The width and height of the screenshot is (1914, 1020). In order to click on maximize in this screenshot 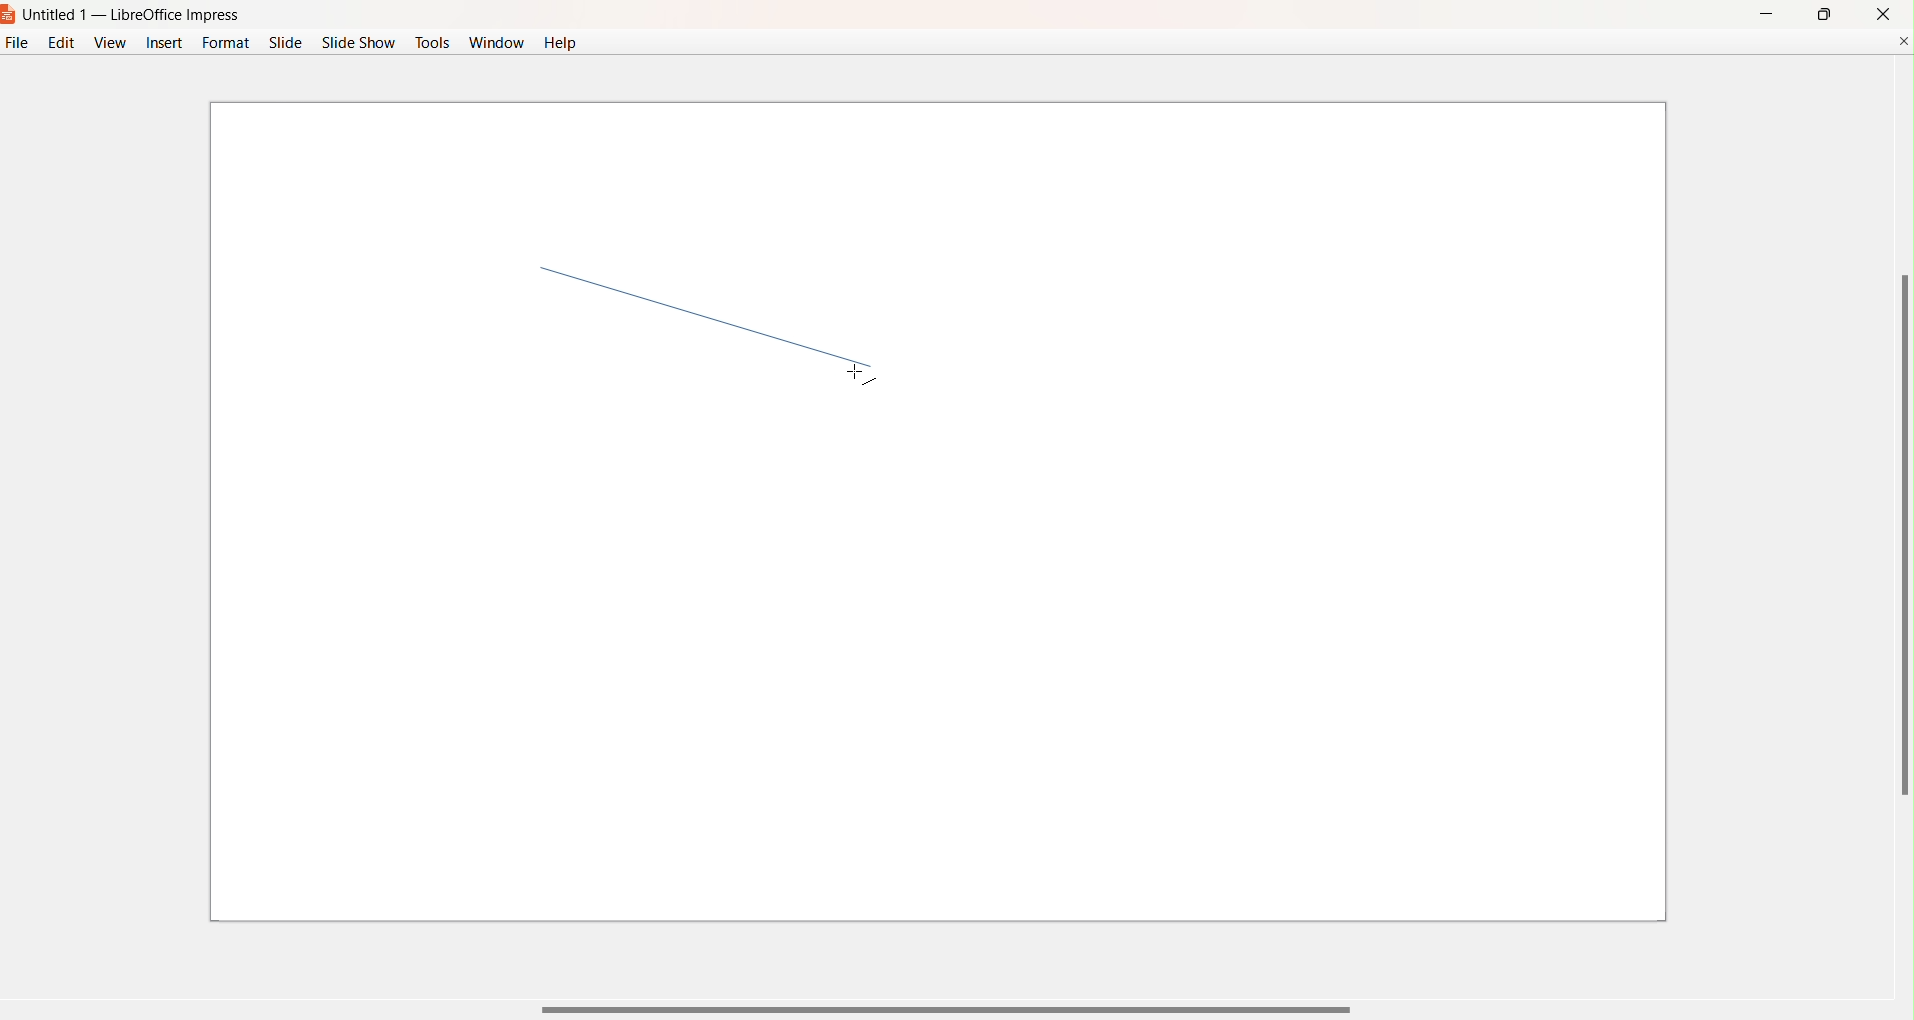, I will do `click(1823, 14)`.